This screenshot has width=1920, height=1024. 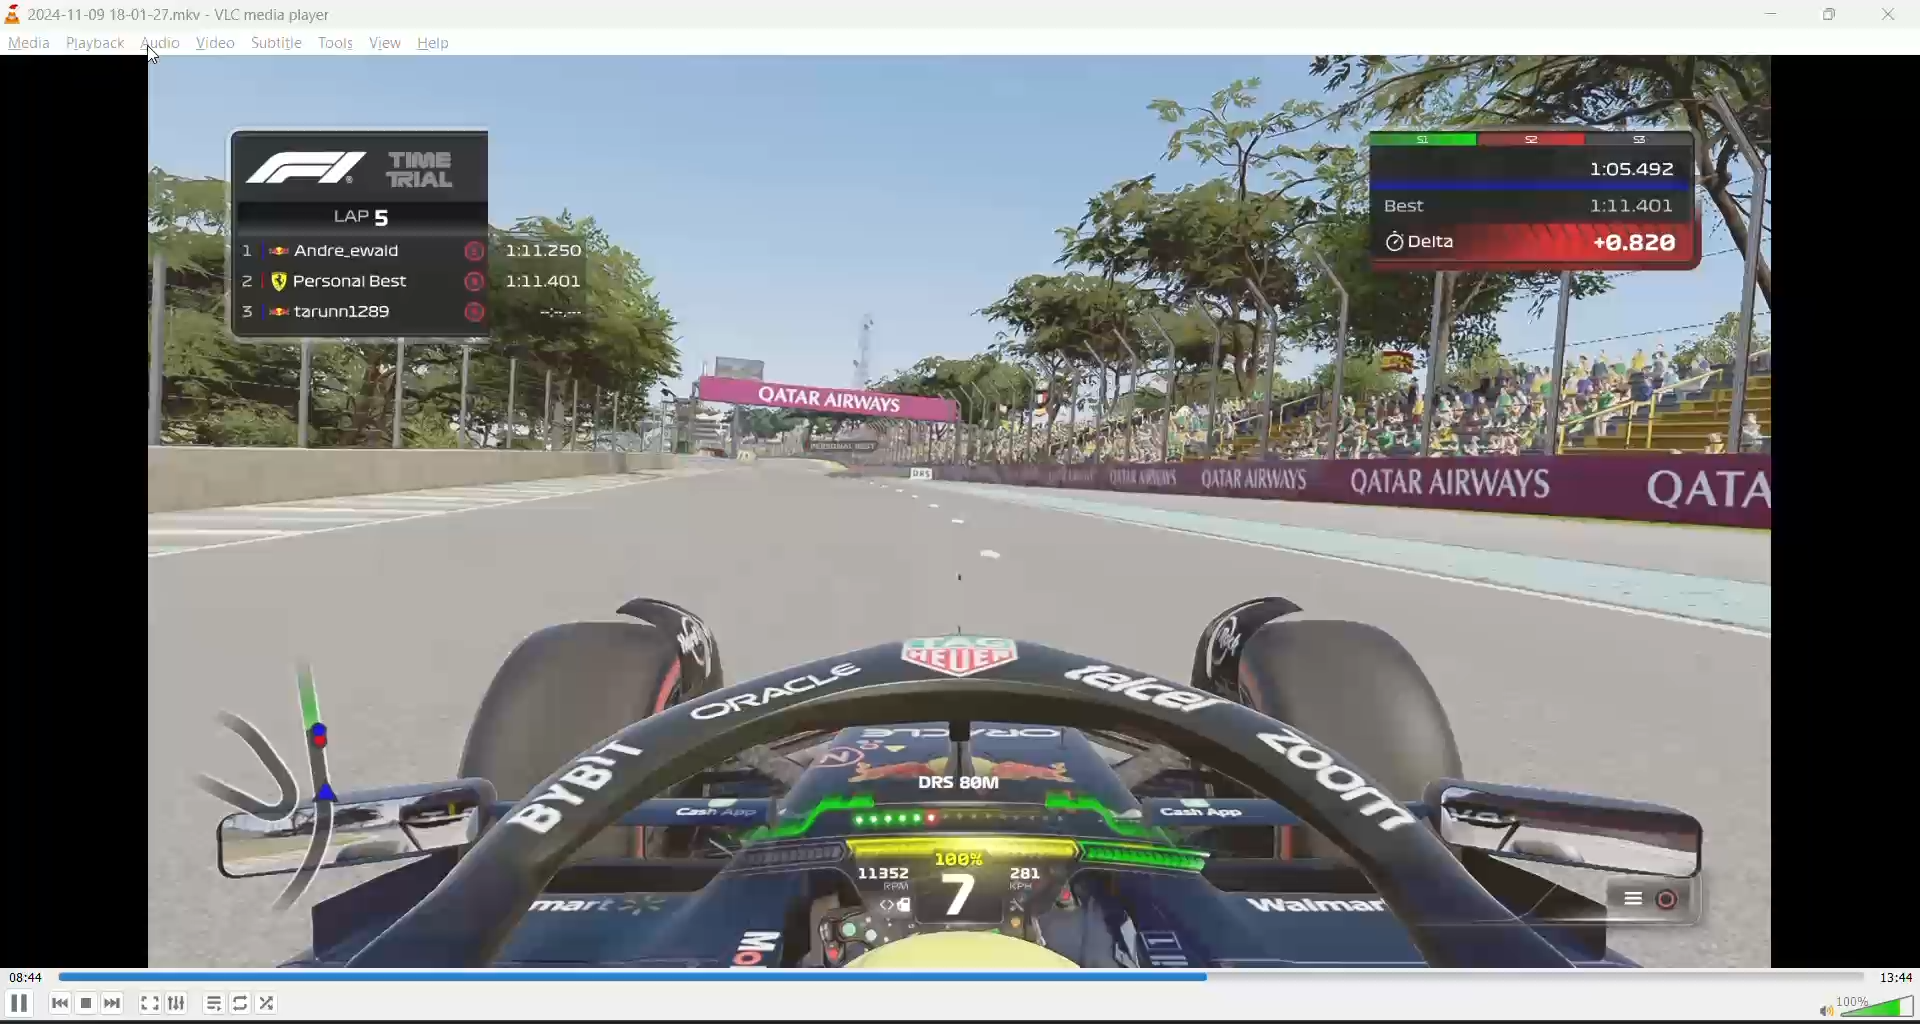 I want to click on view, so click(x=383, y=42).